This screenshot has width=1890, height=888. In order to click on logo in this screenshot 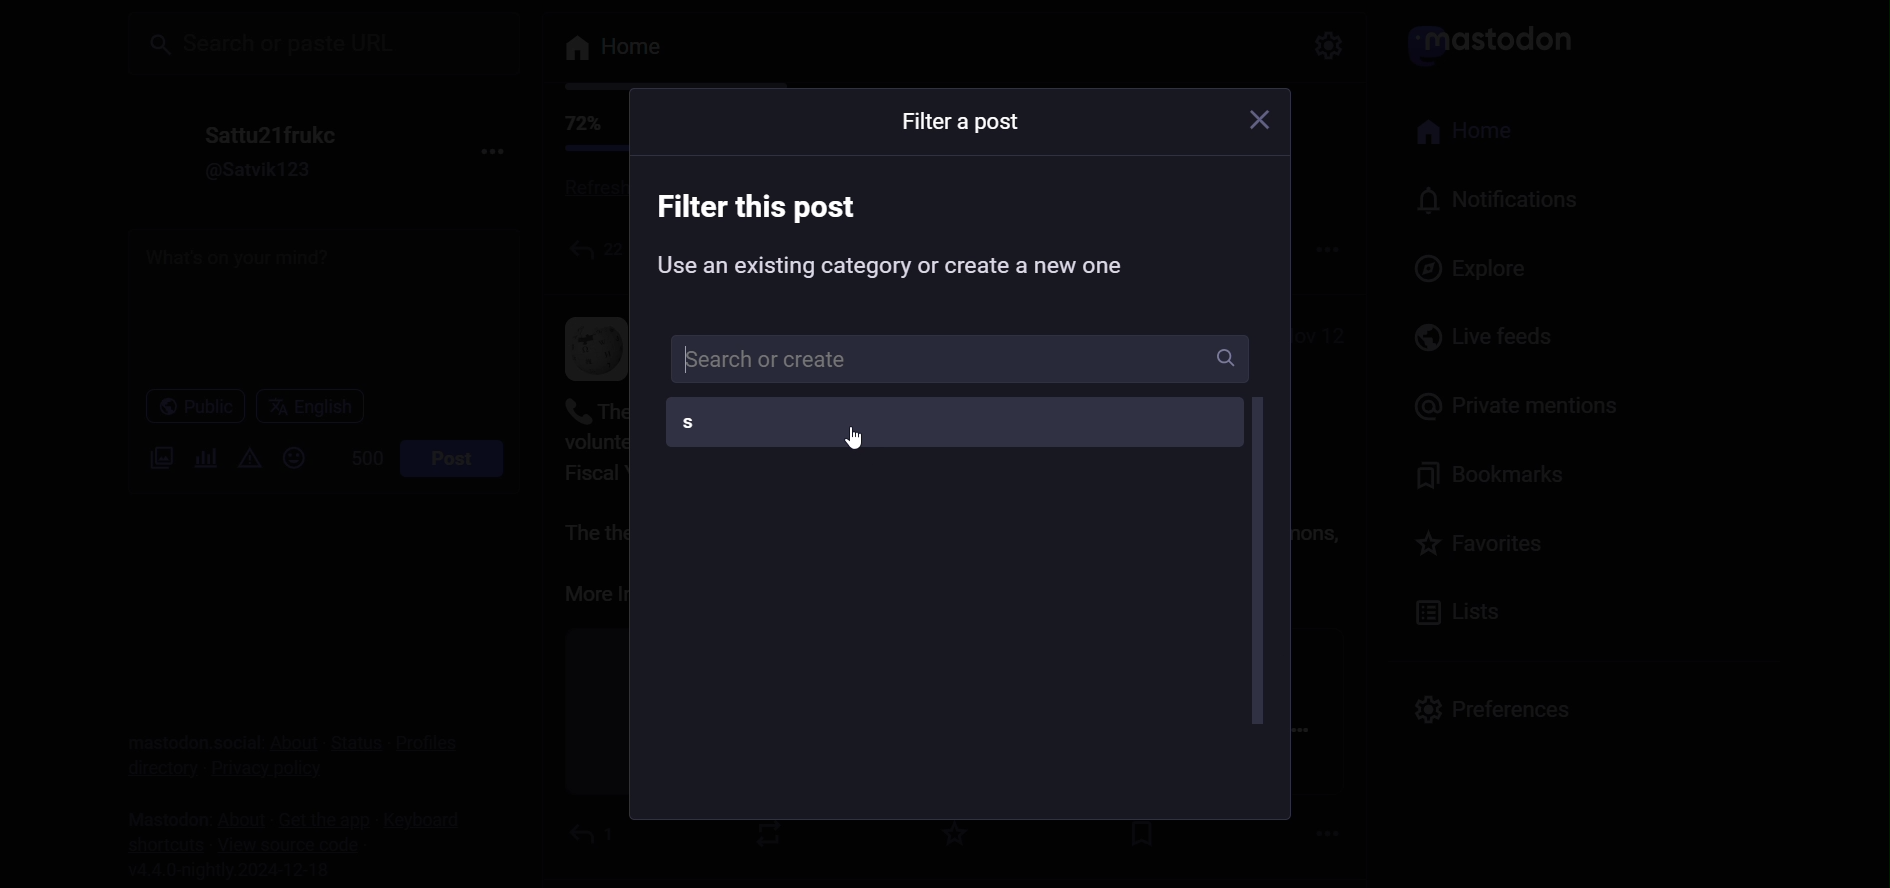, I will do `click(1499, 40)`.